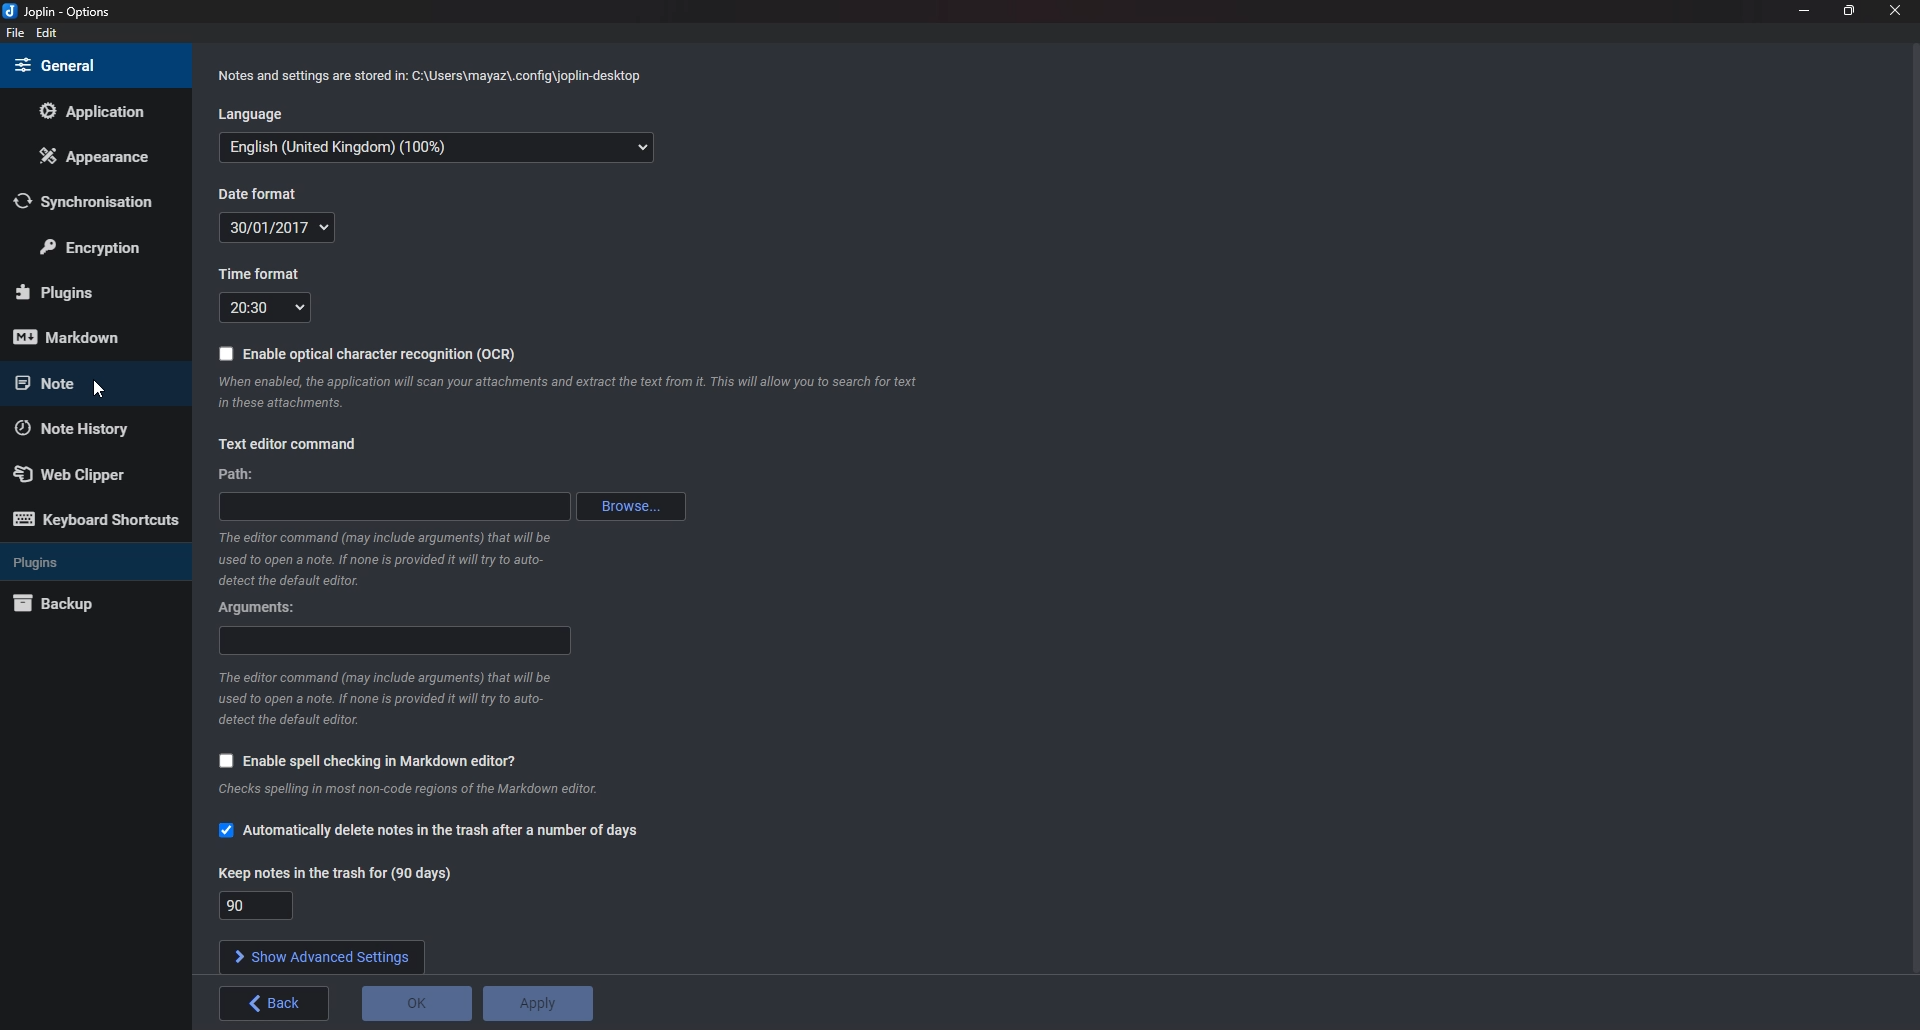  Describe the element at coordinates (277, 229) in the screenshot. I see `Date format` at that location.